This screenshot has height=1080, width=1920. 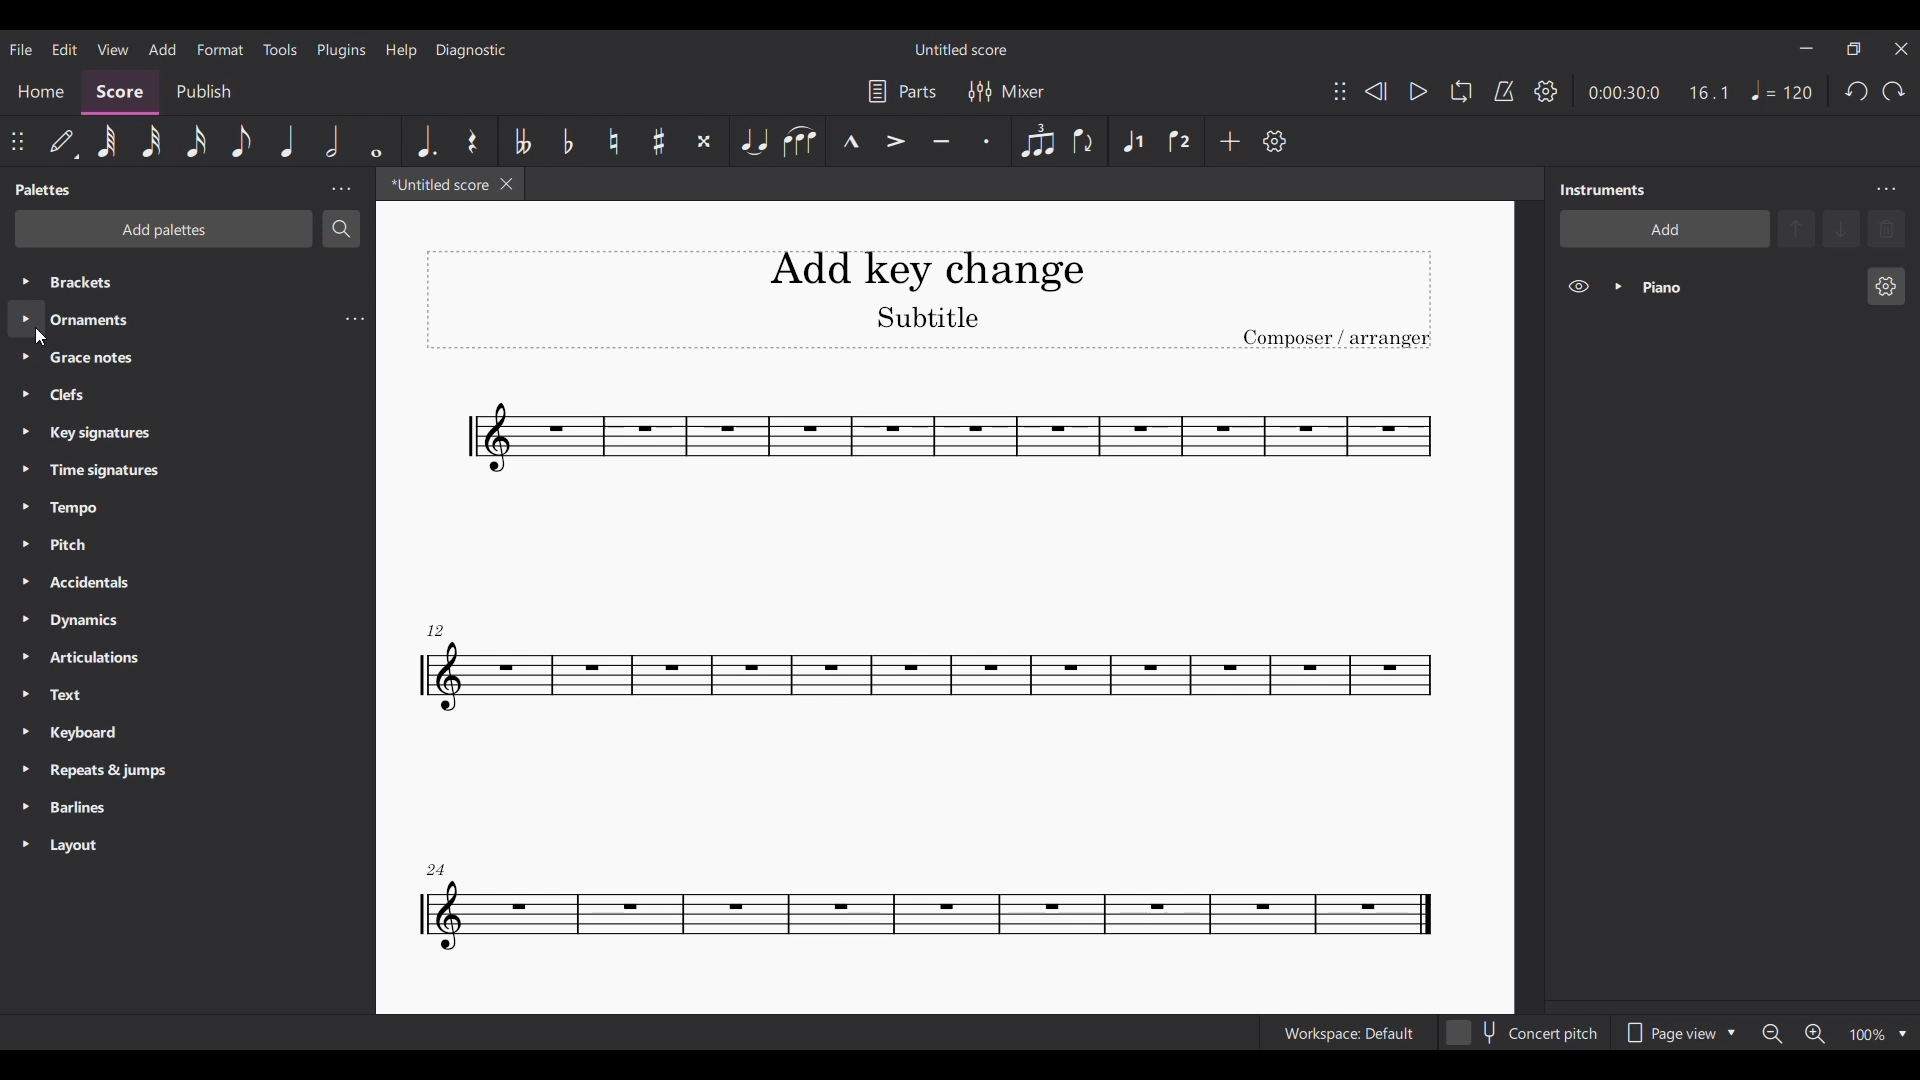 What do you see at coordinates (1854, 48) in the screenshot?
I see `Show interface in a smaller tab` at bounding box center [1854, 48].